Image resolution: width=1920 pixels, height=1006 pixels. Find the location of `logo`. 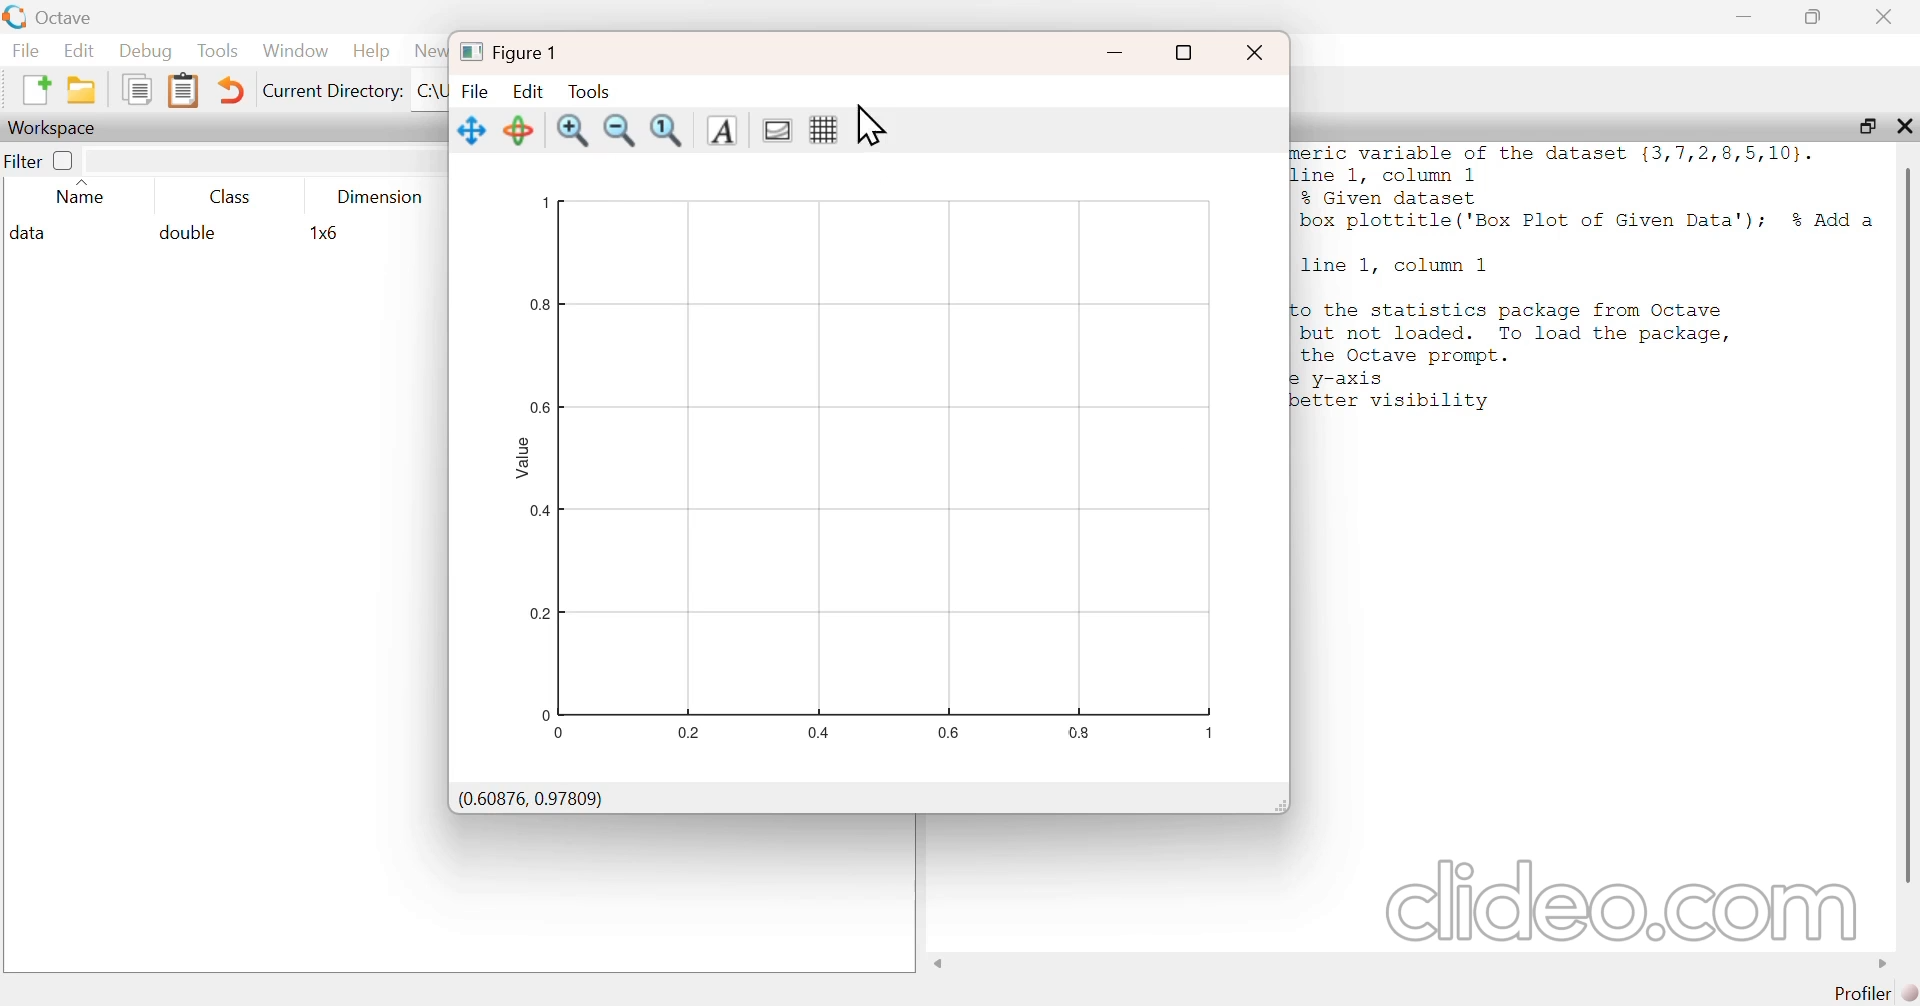

logo is located at coordinates (13, 16).